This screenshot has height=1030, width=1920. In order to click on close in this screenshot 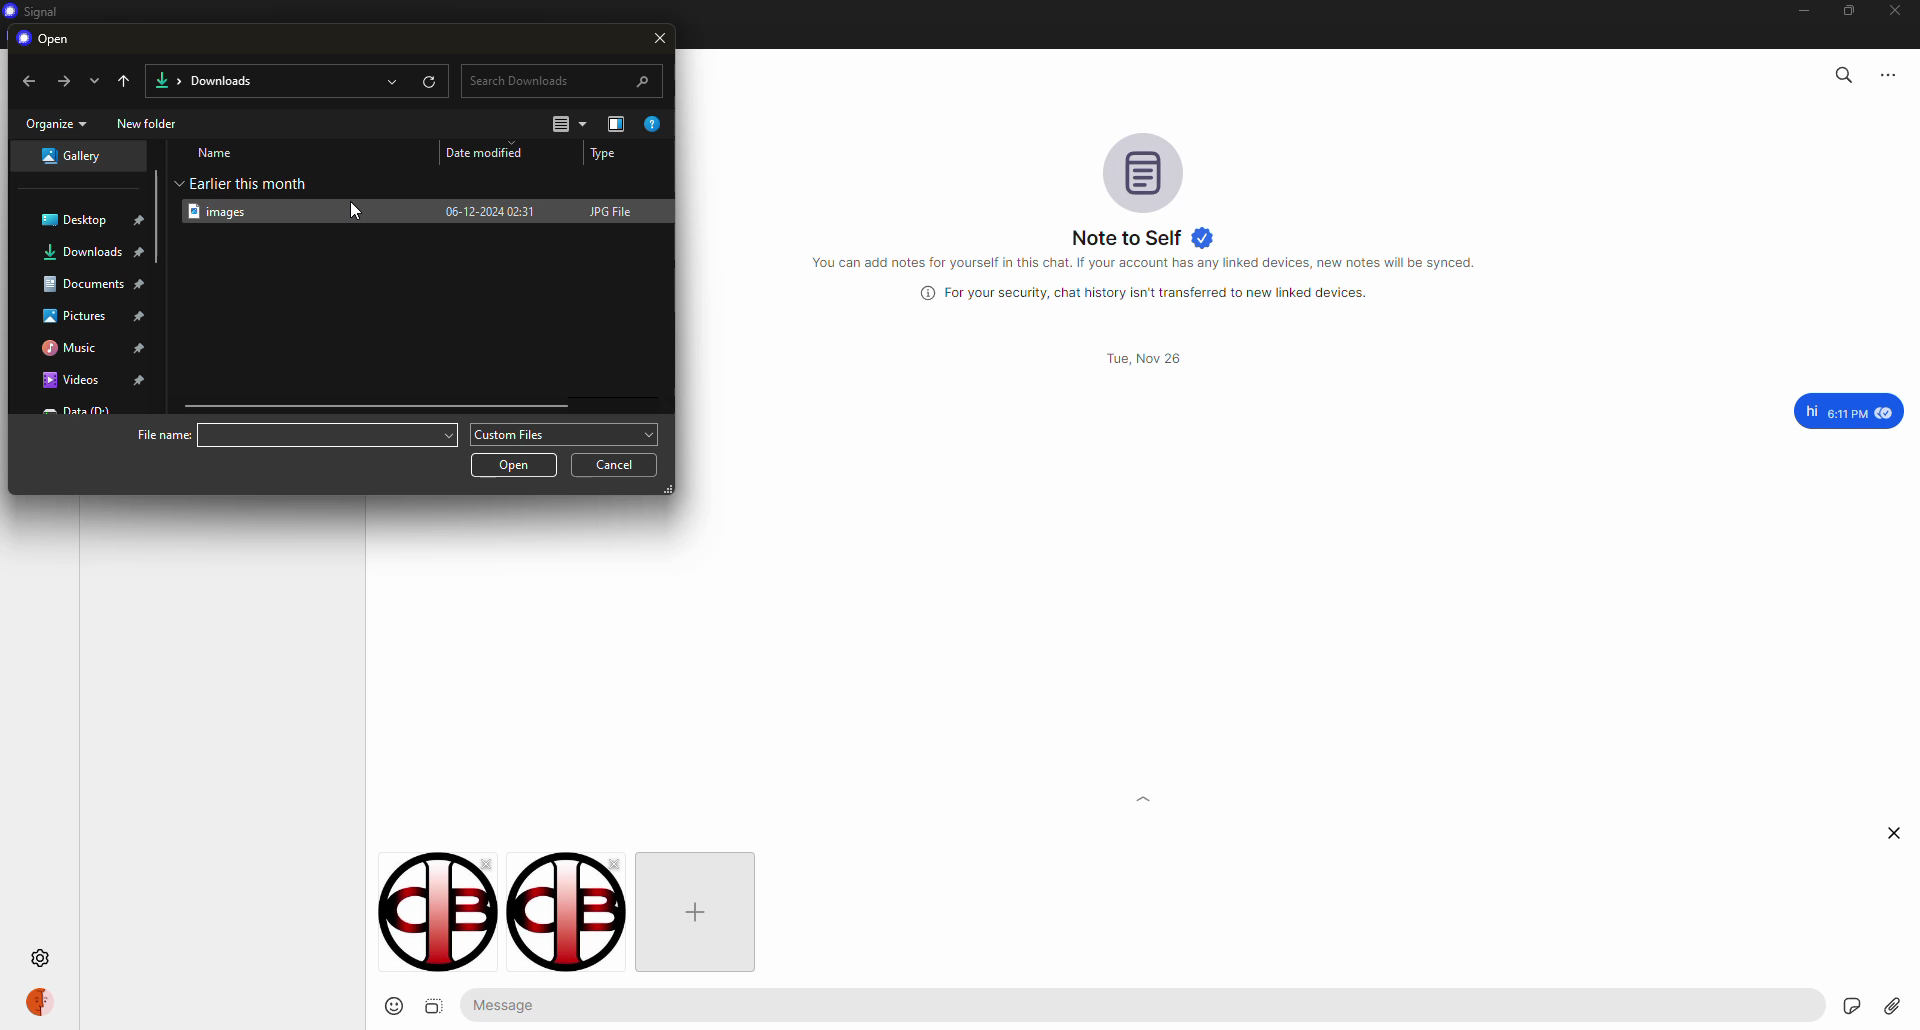, I will do `click(661, 40)`.